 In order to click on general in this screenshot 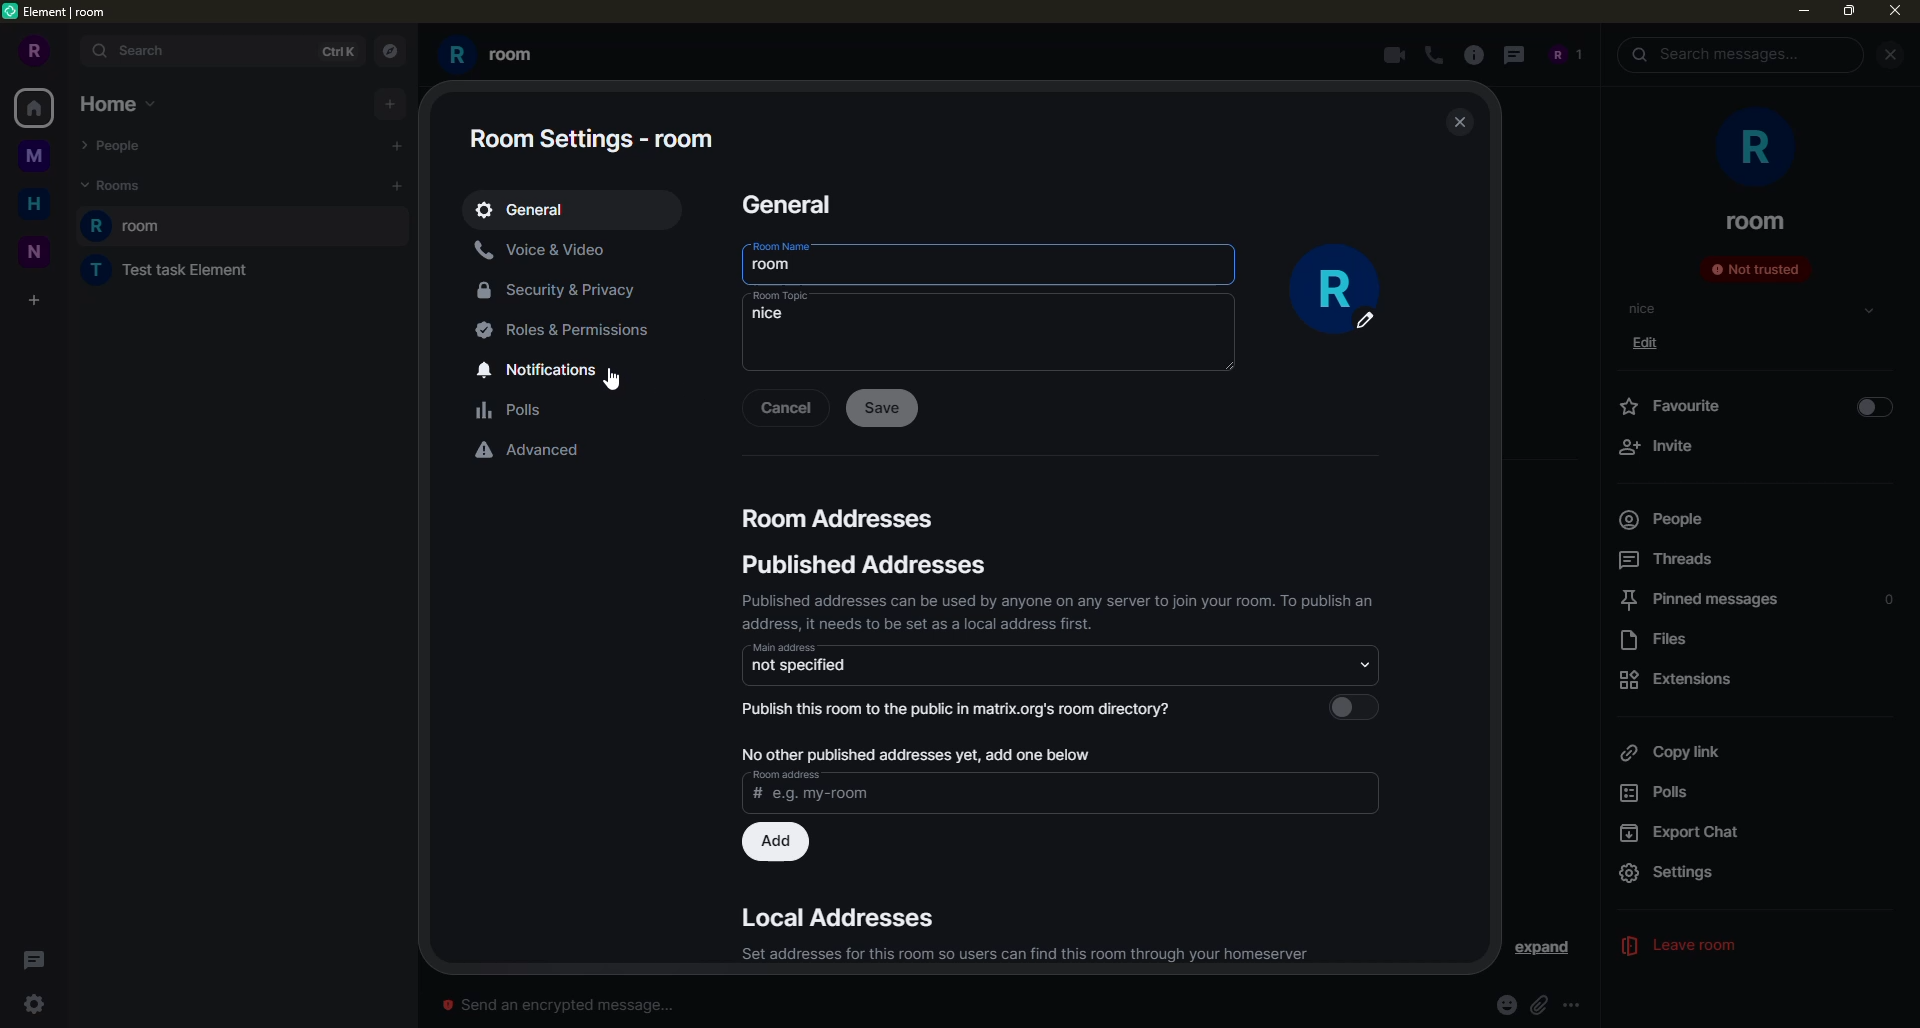, I will do `click(806, 204)`.